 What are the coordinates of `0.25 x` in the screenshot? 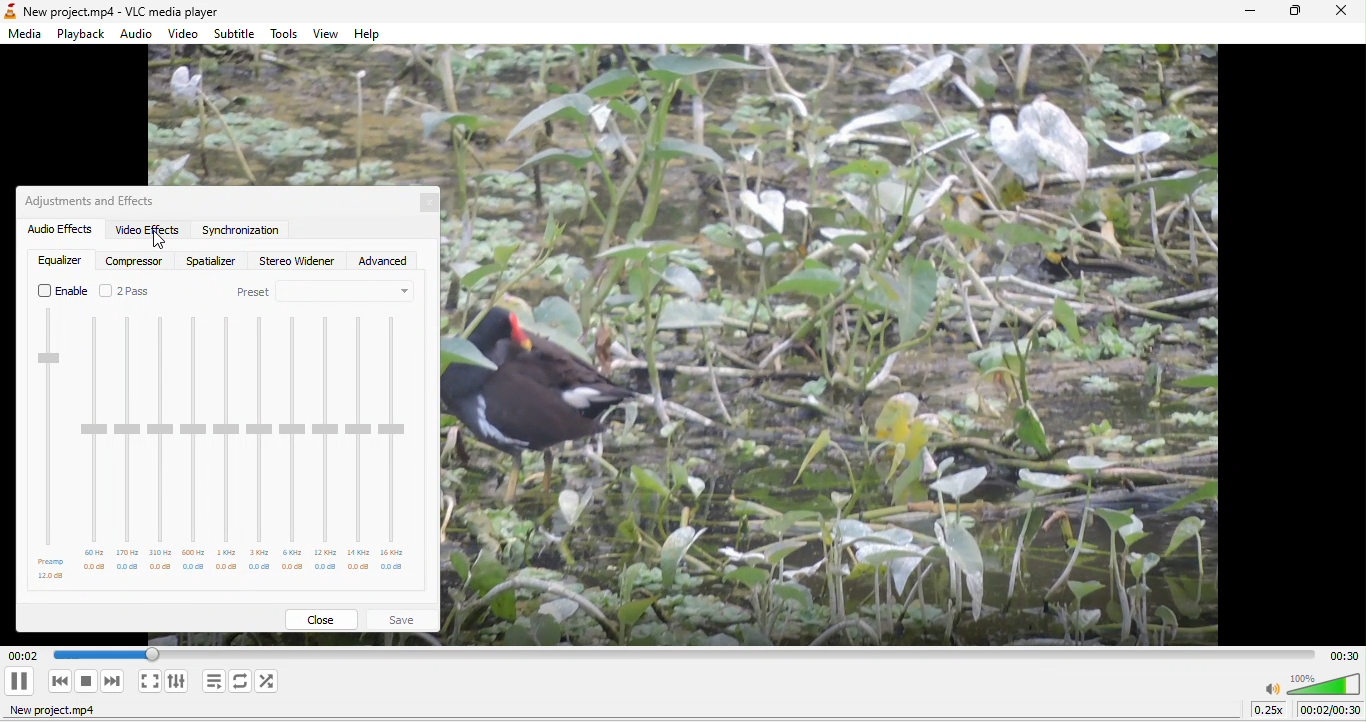 It's located at (1271, 711).